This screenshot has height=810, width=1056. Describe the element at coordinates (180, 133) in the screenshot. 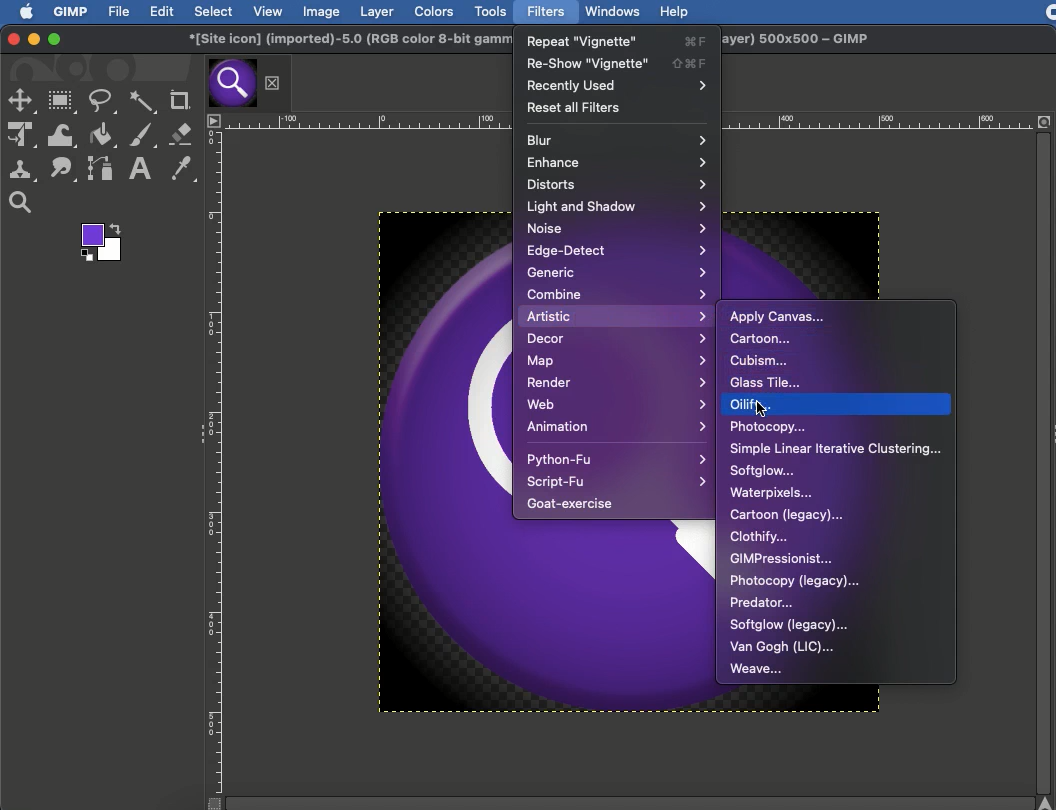

I see `Eraser` at that location.